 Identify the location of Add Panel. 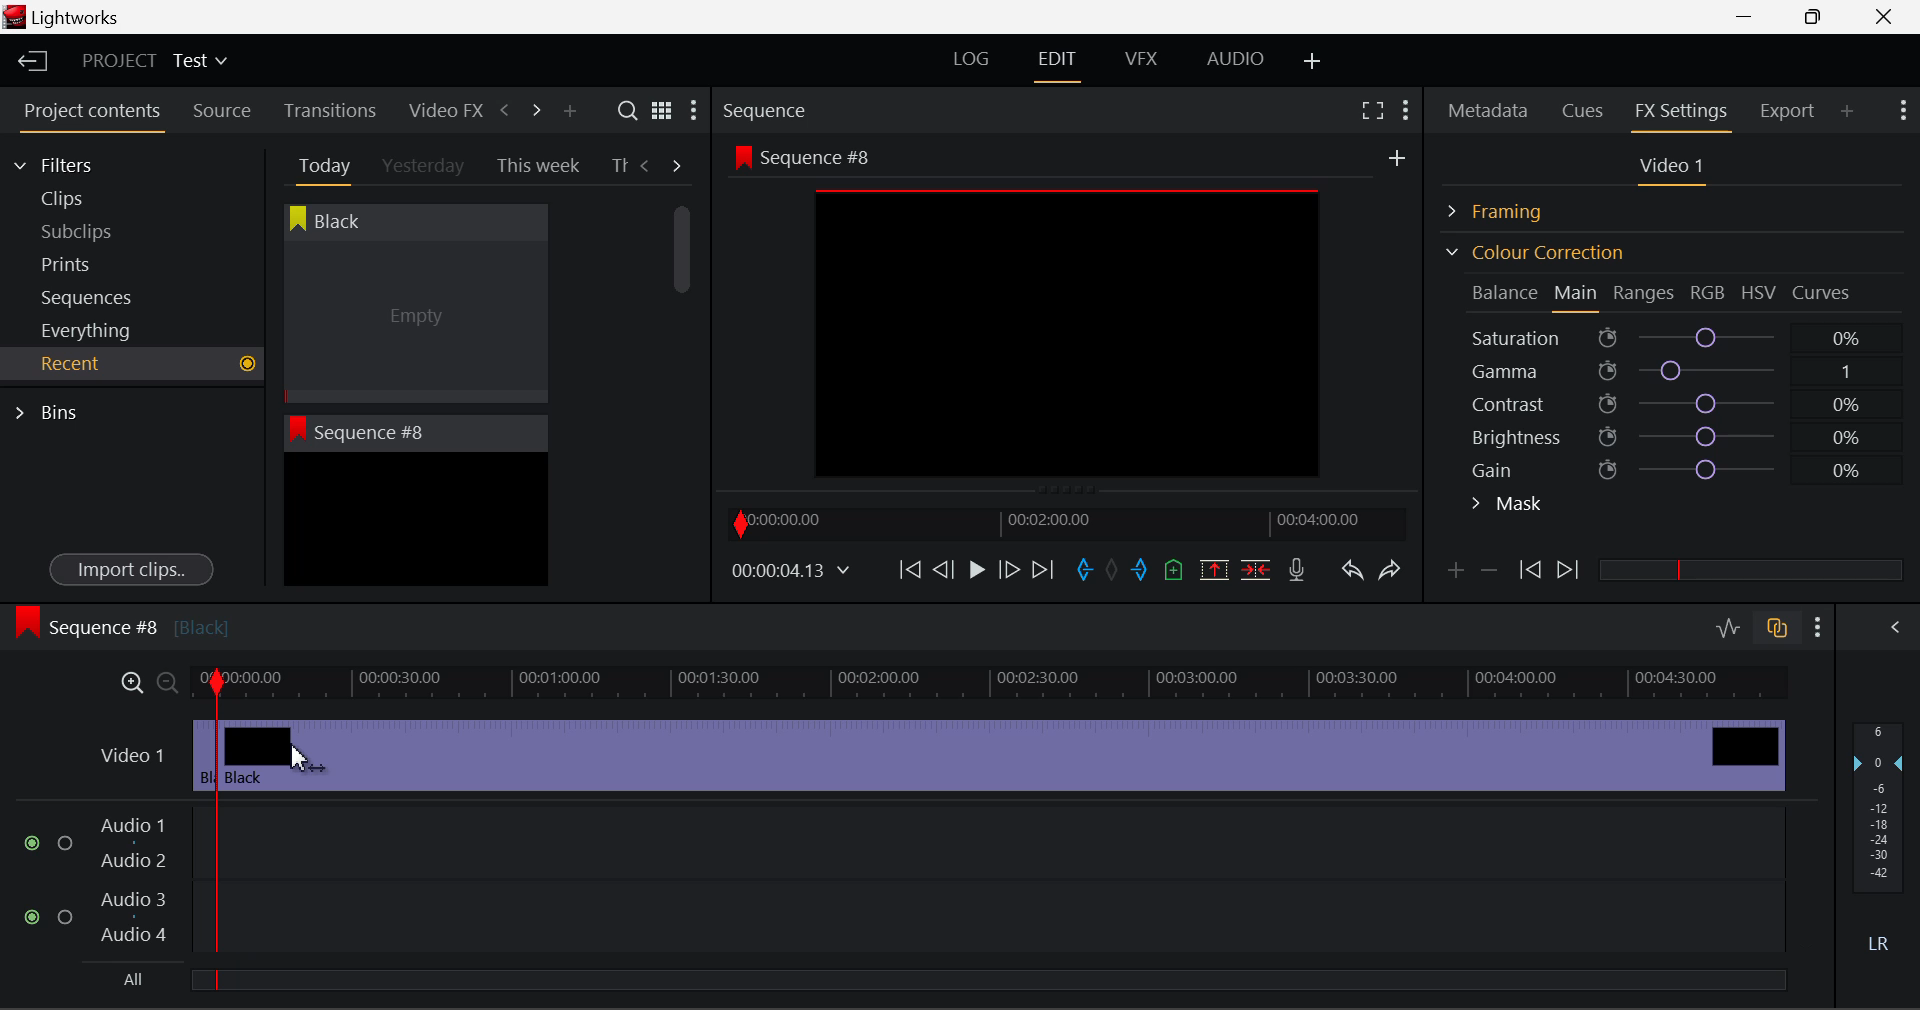
(569, 112).